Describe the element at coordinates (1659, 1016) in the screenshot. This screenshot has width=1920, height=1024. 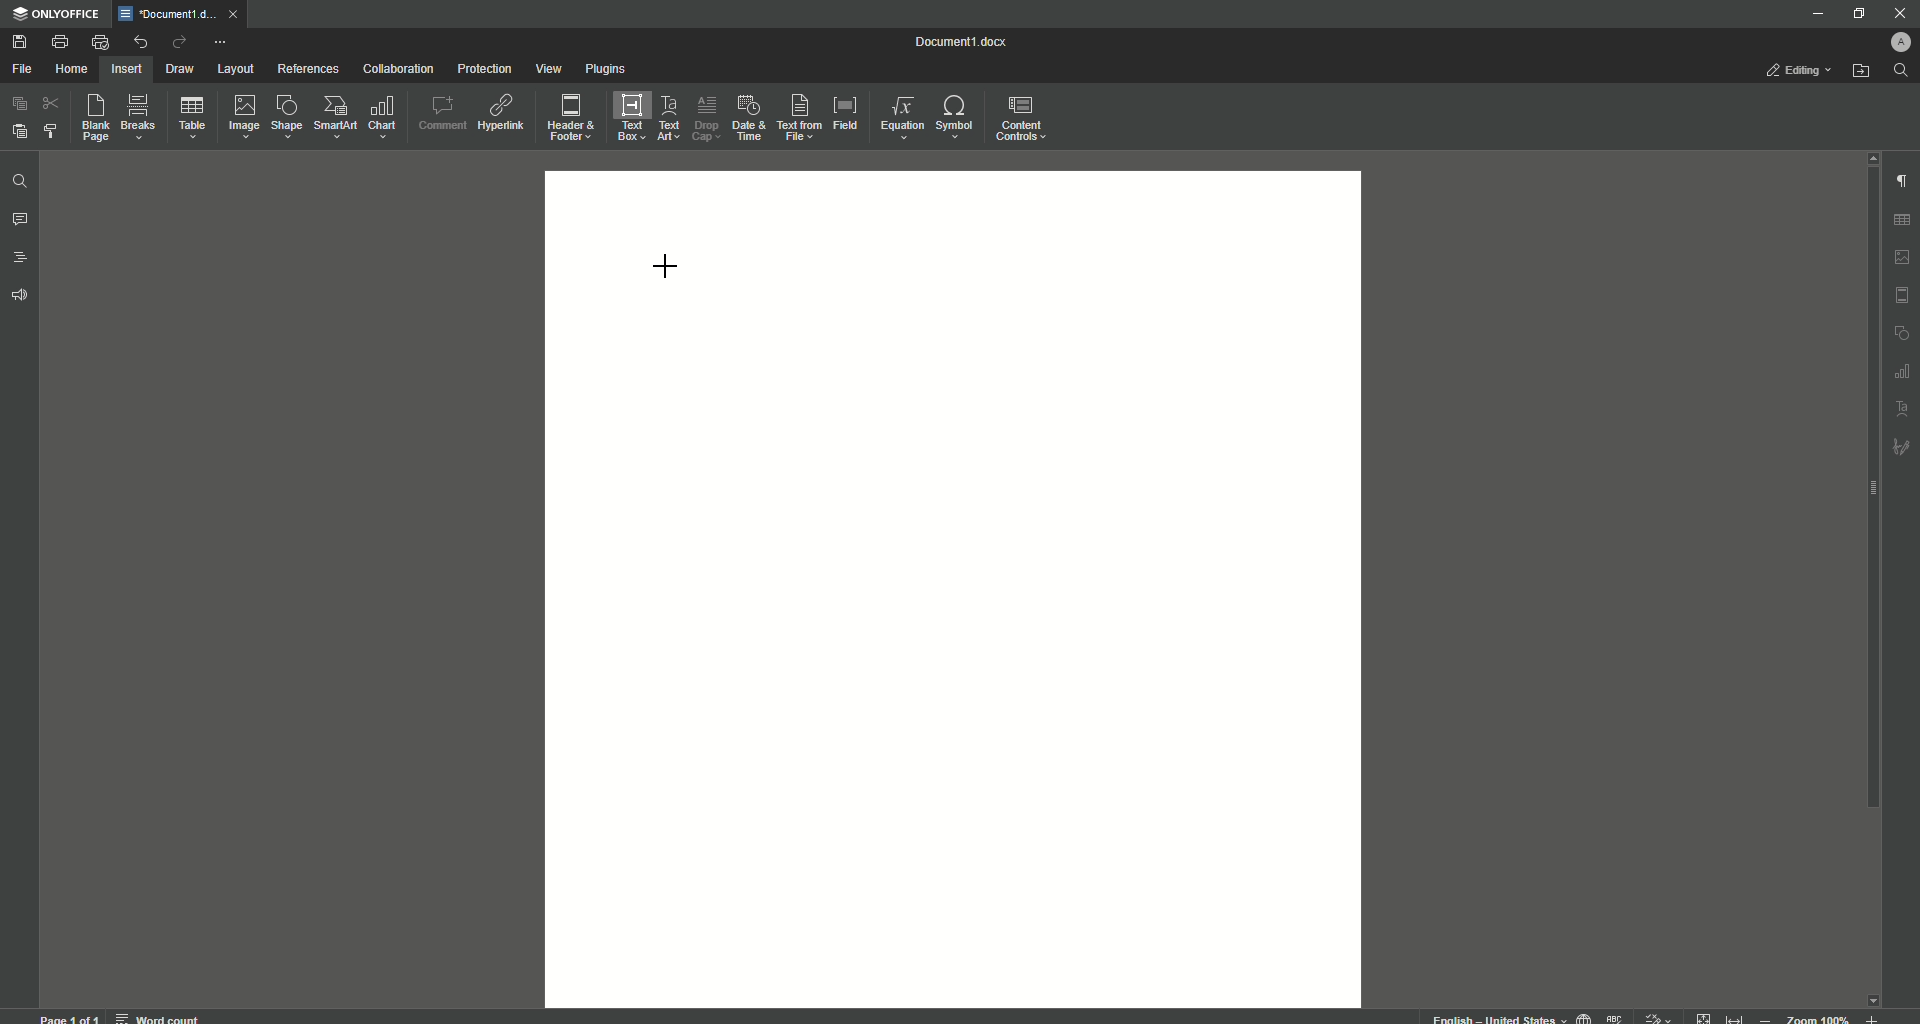
I see `track changes` at that location.